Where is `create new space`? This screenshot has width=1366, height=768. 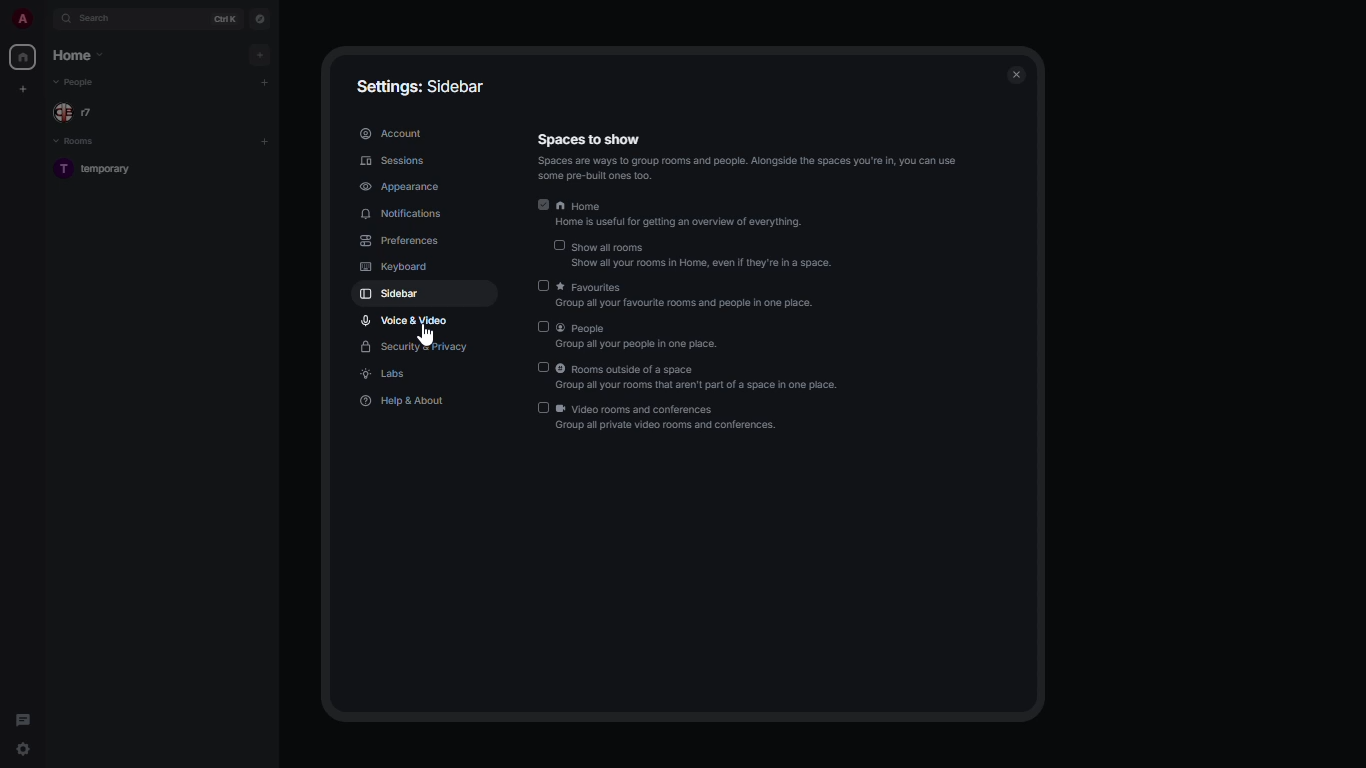
create new space is located at coordinates (23, 89).